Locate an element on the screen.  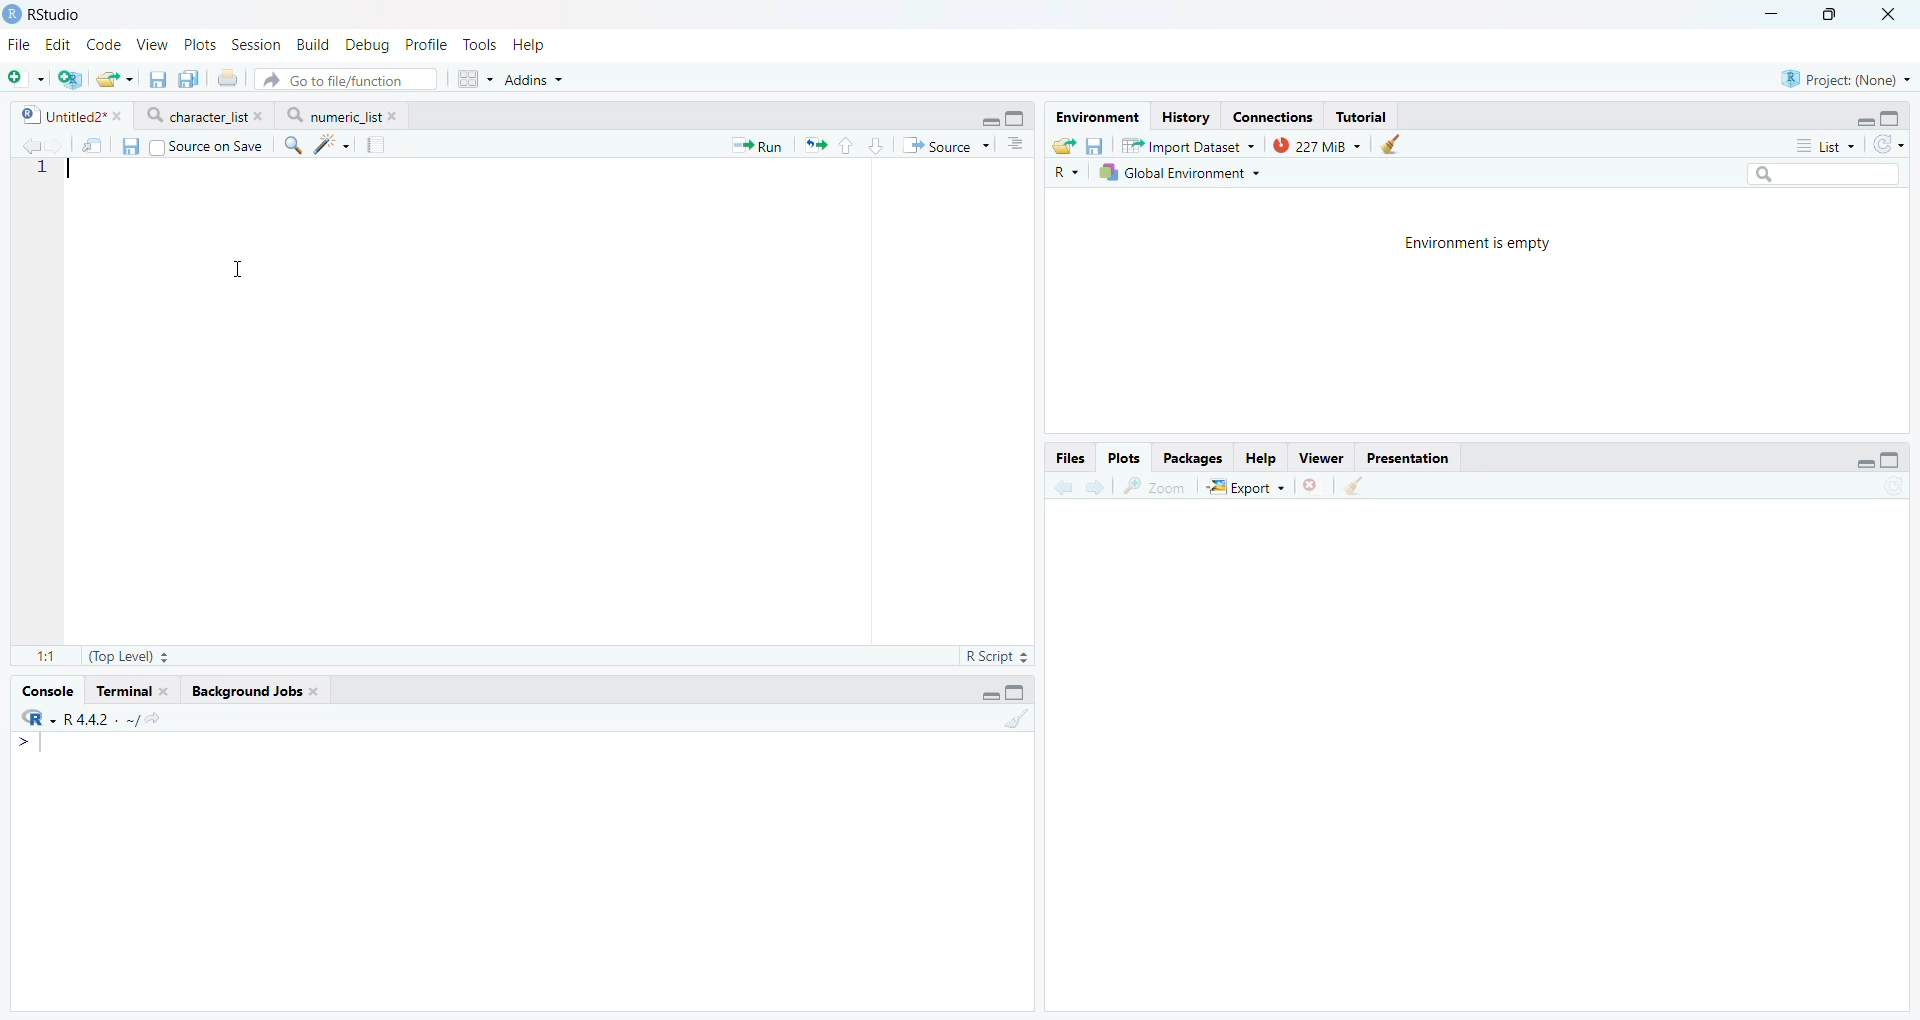
Open in new window is located at coordinates (91, 146).